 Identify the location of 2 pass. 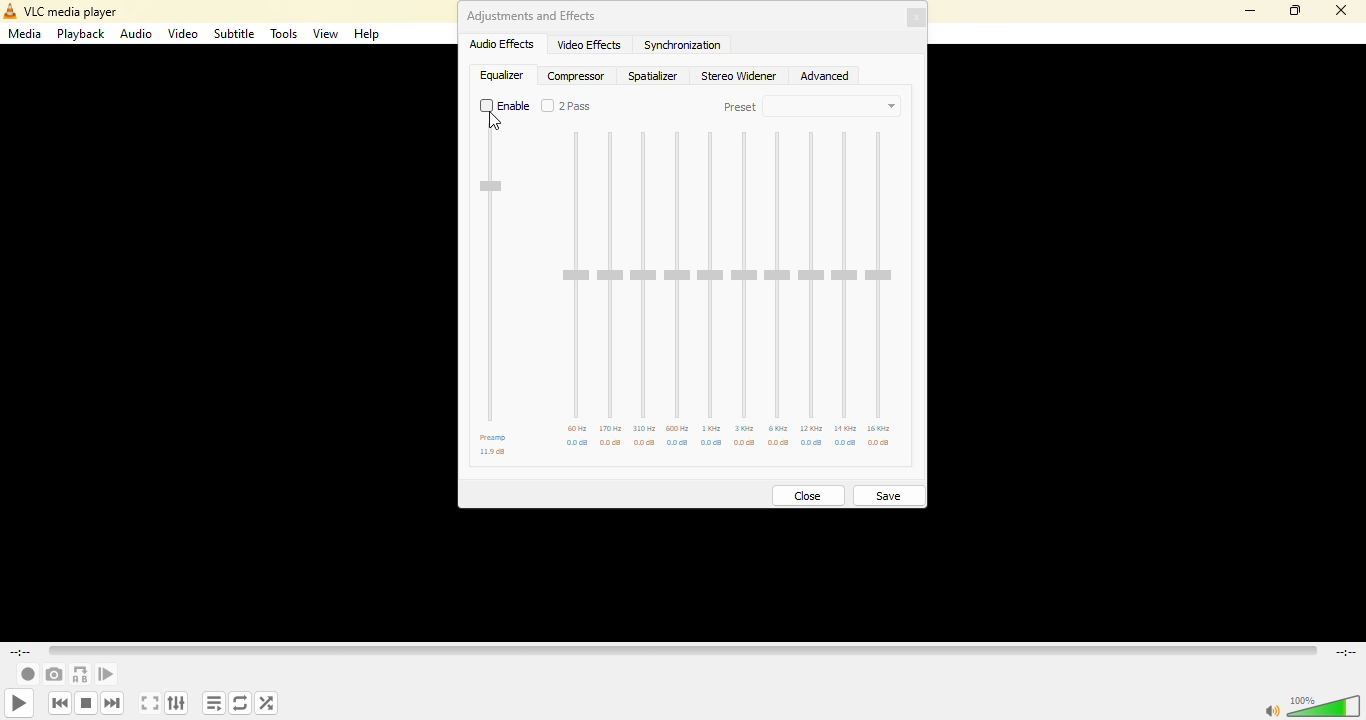
(568, 107).